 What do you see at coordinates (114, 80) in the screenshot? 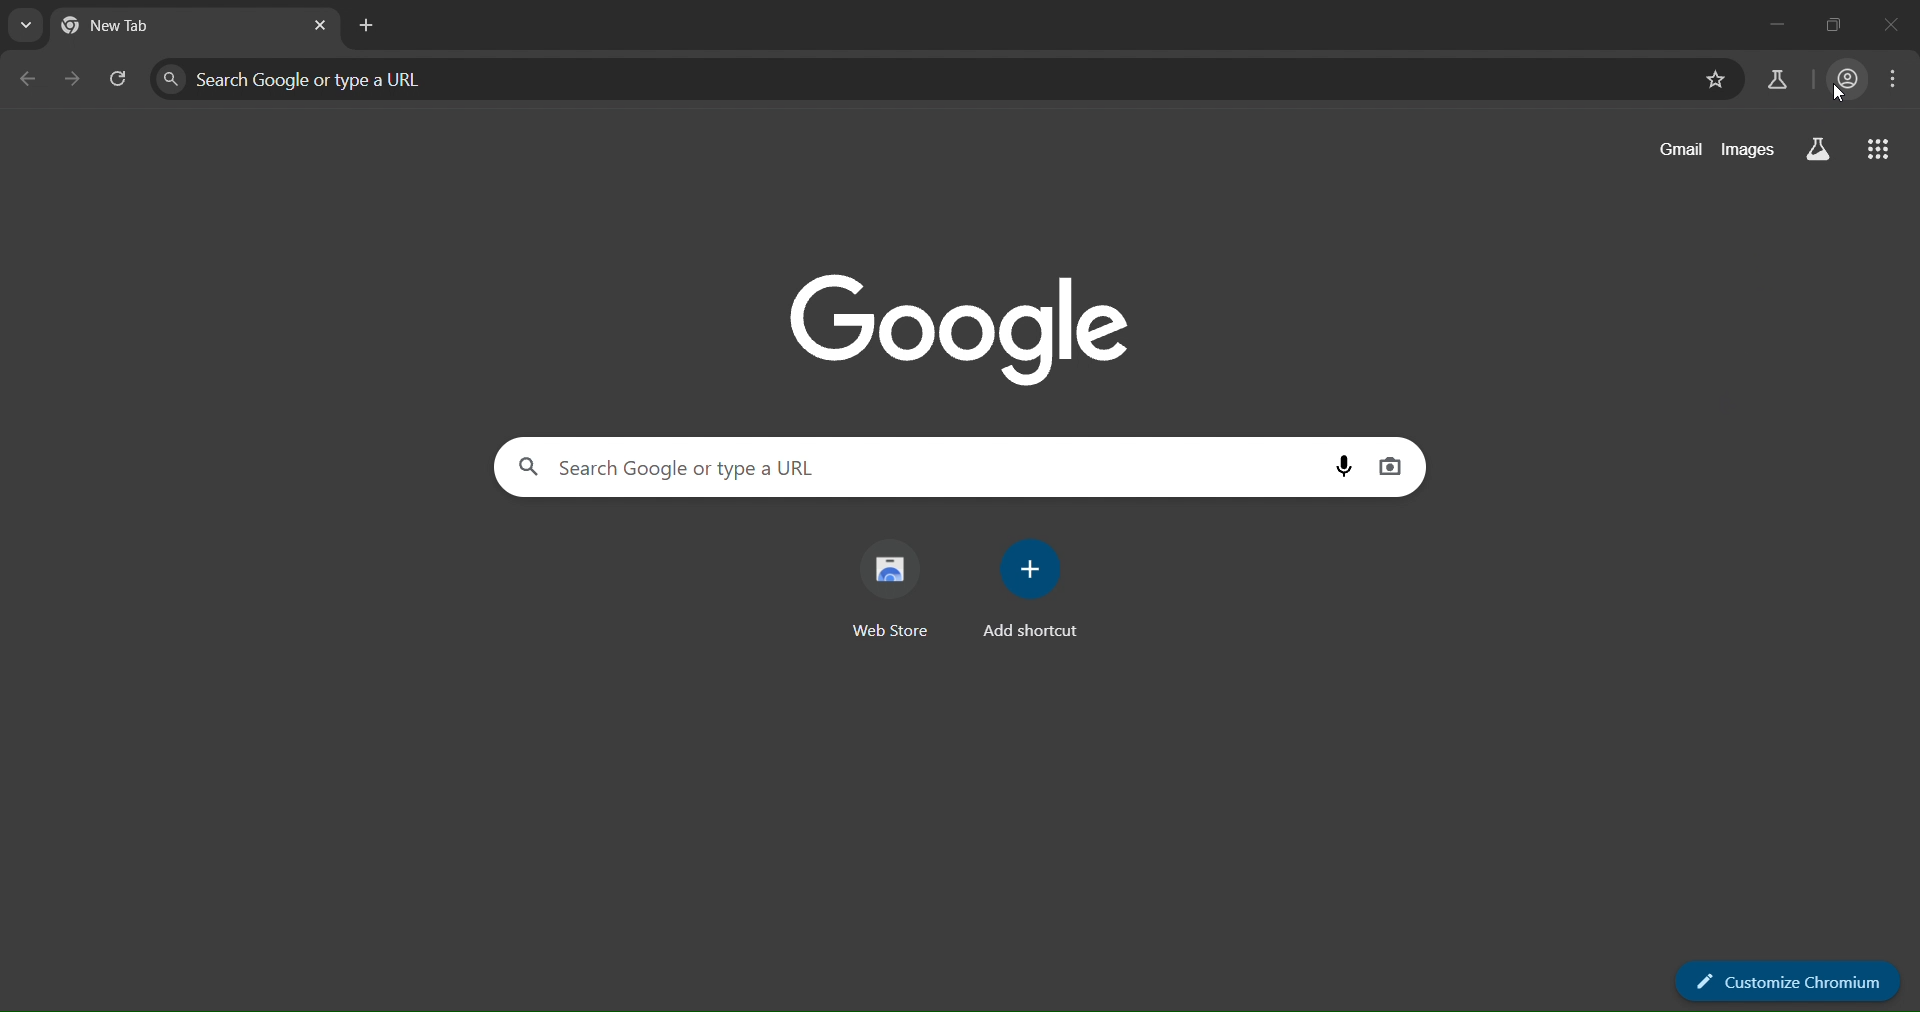
I see `reload` at bounding box center [114, 80].